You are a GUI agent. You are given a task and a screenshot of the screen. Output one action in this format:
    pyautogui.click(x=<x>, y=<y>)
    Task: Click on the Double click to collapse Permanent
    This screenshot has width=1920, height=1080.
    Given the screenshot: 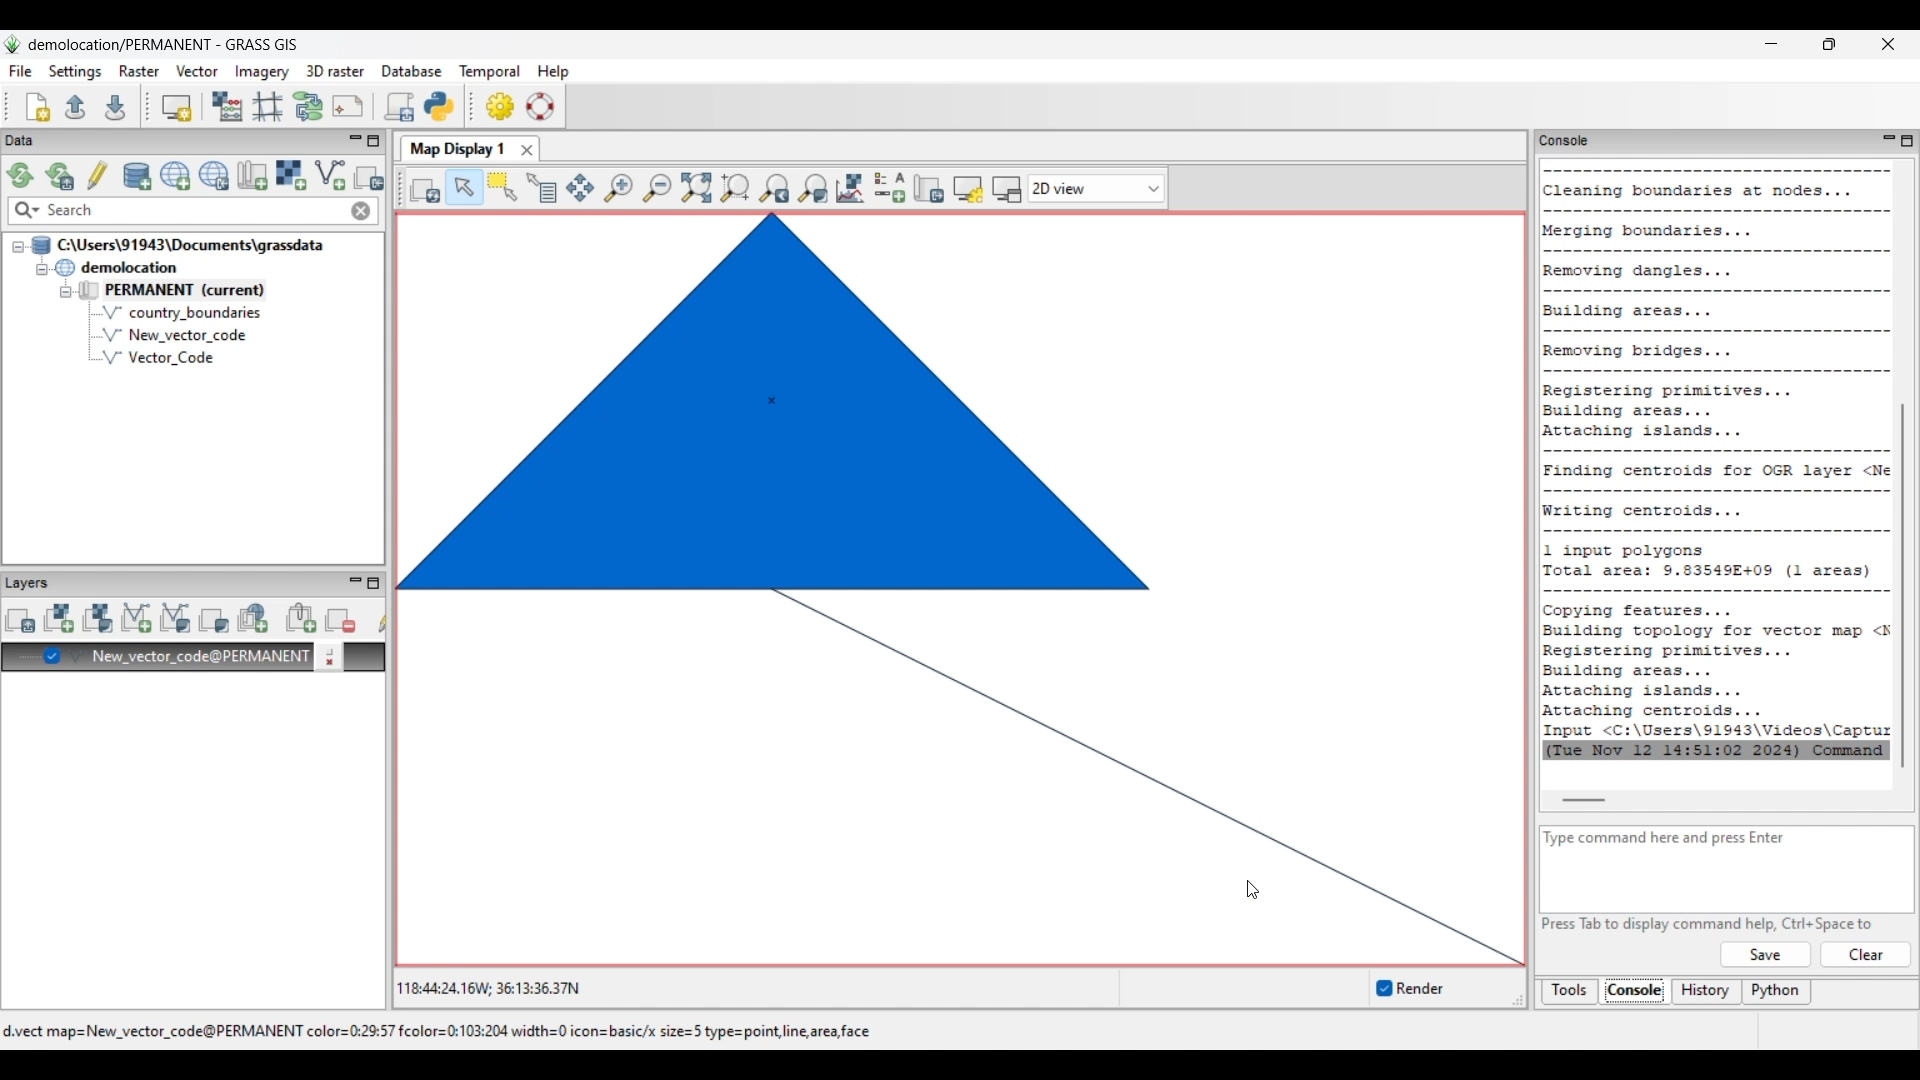 What is the action you would take?
    pyautogui.click(x=199, y=291)
    